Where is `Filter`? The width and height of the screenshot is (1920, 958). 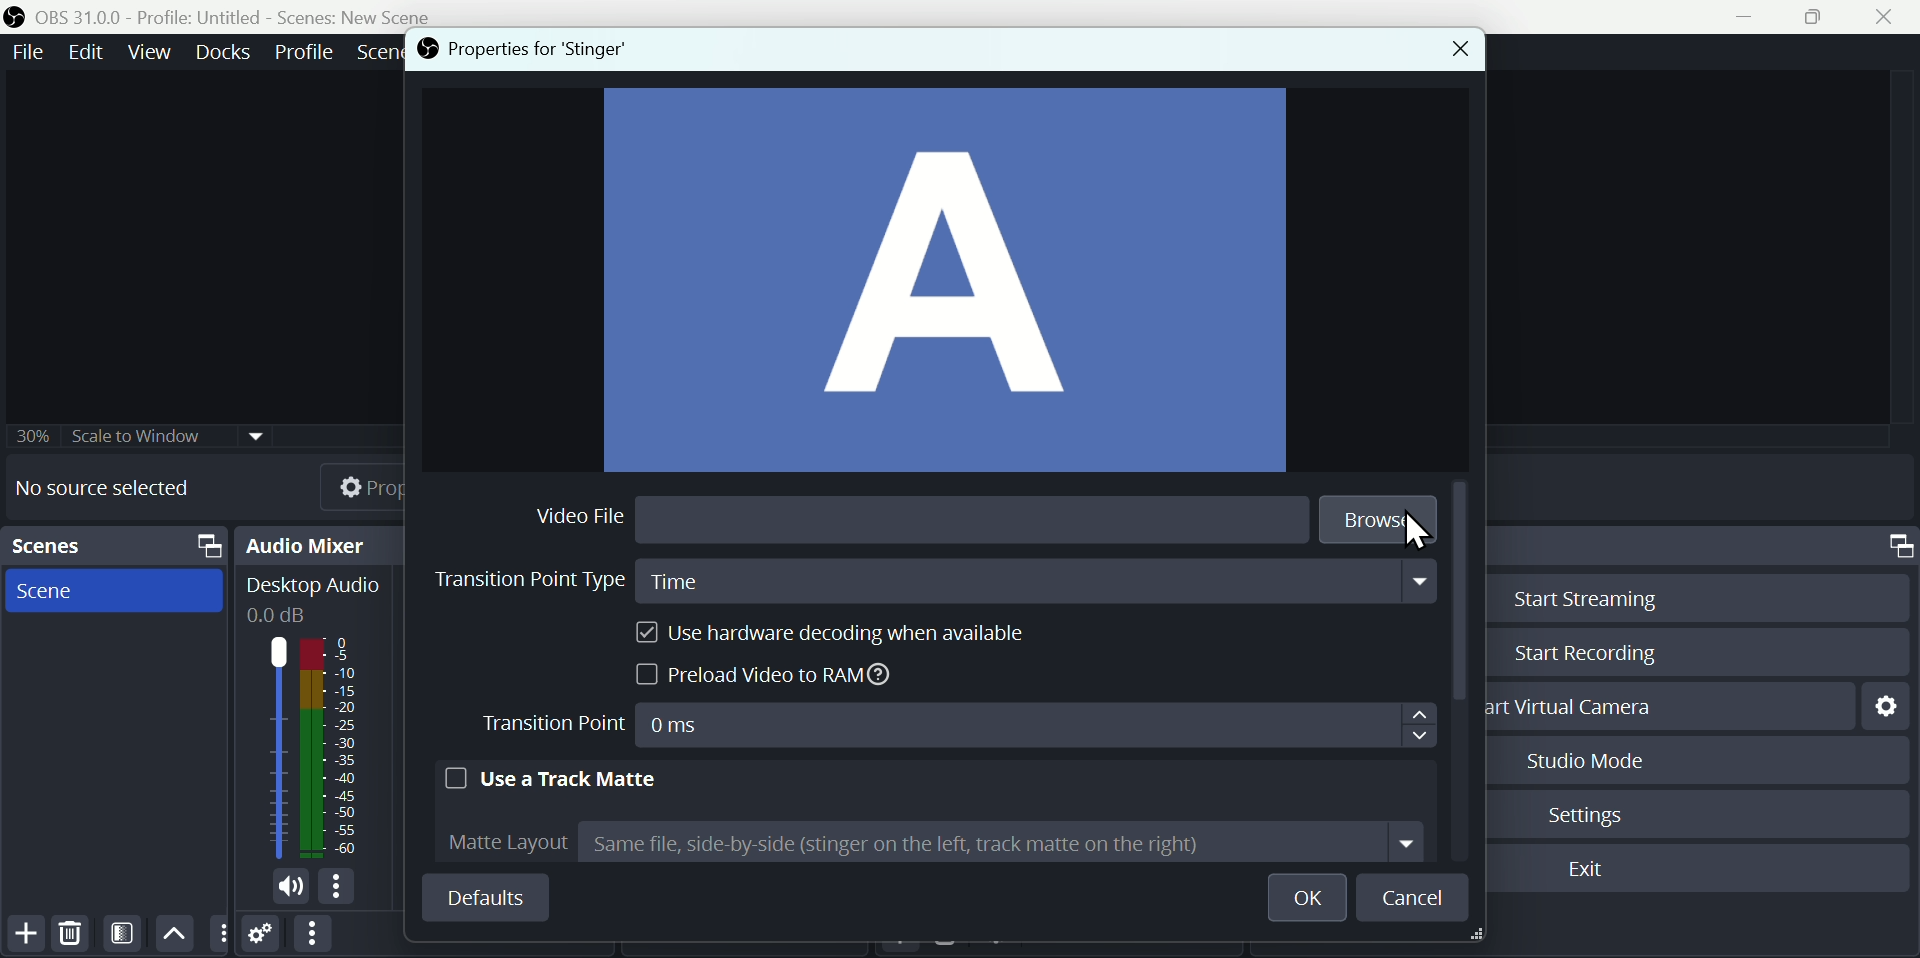
Filter is located at coordinates (126, 933).